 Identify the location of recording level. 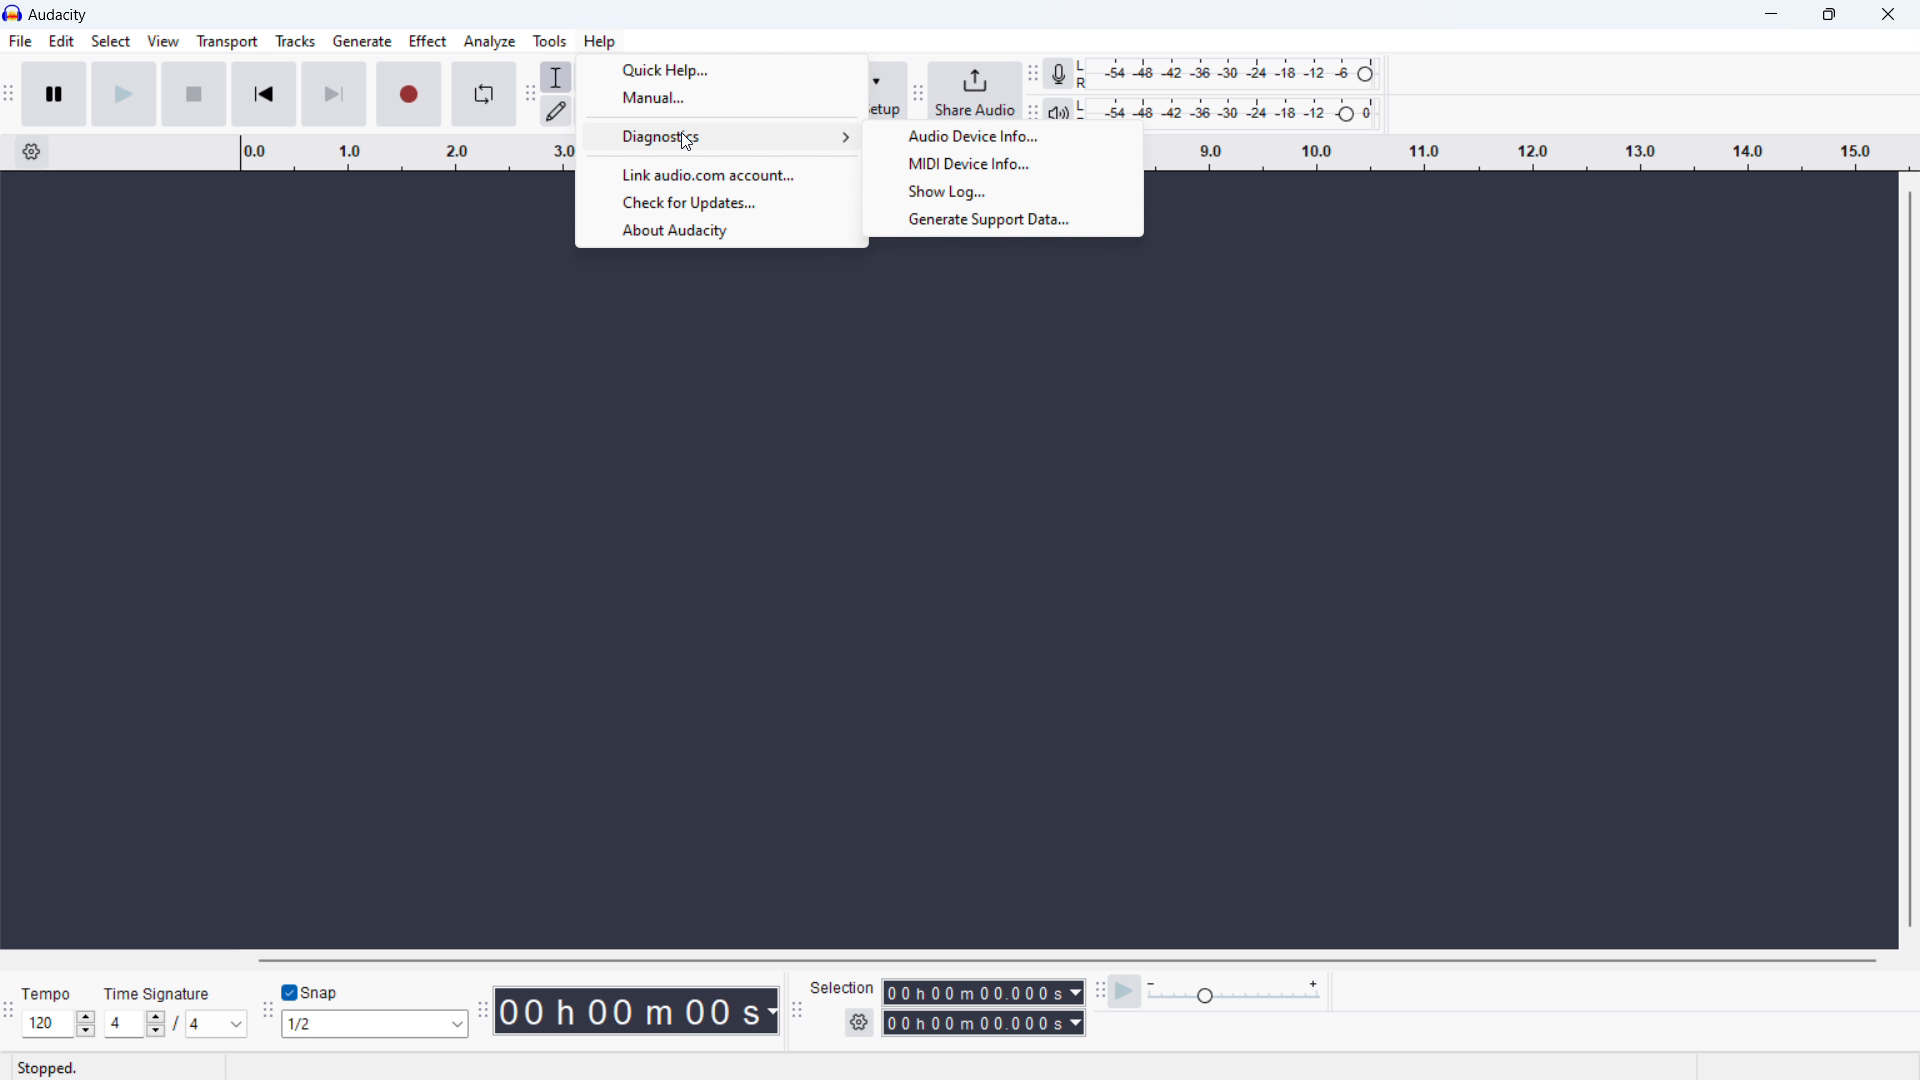
(1225, 74).